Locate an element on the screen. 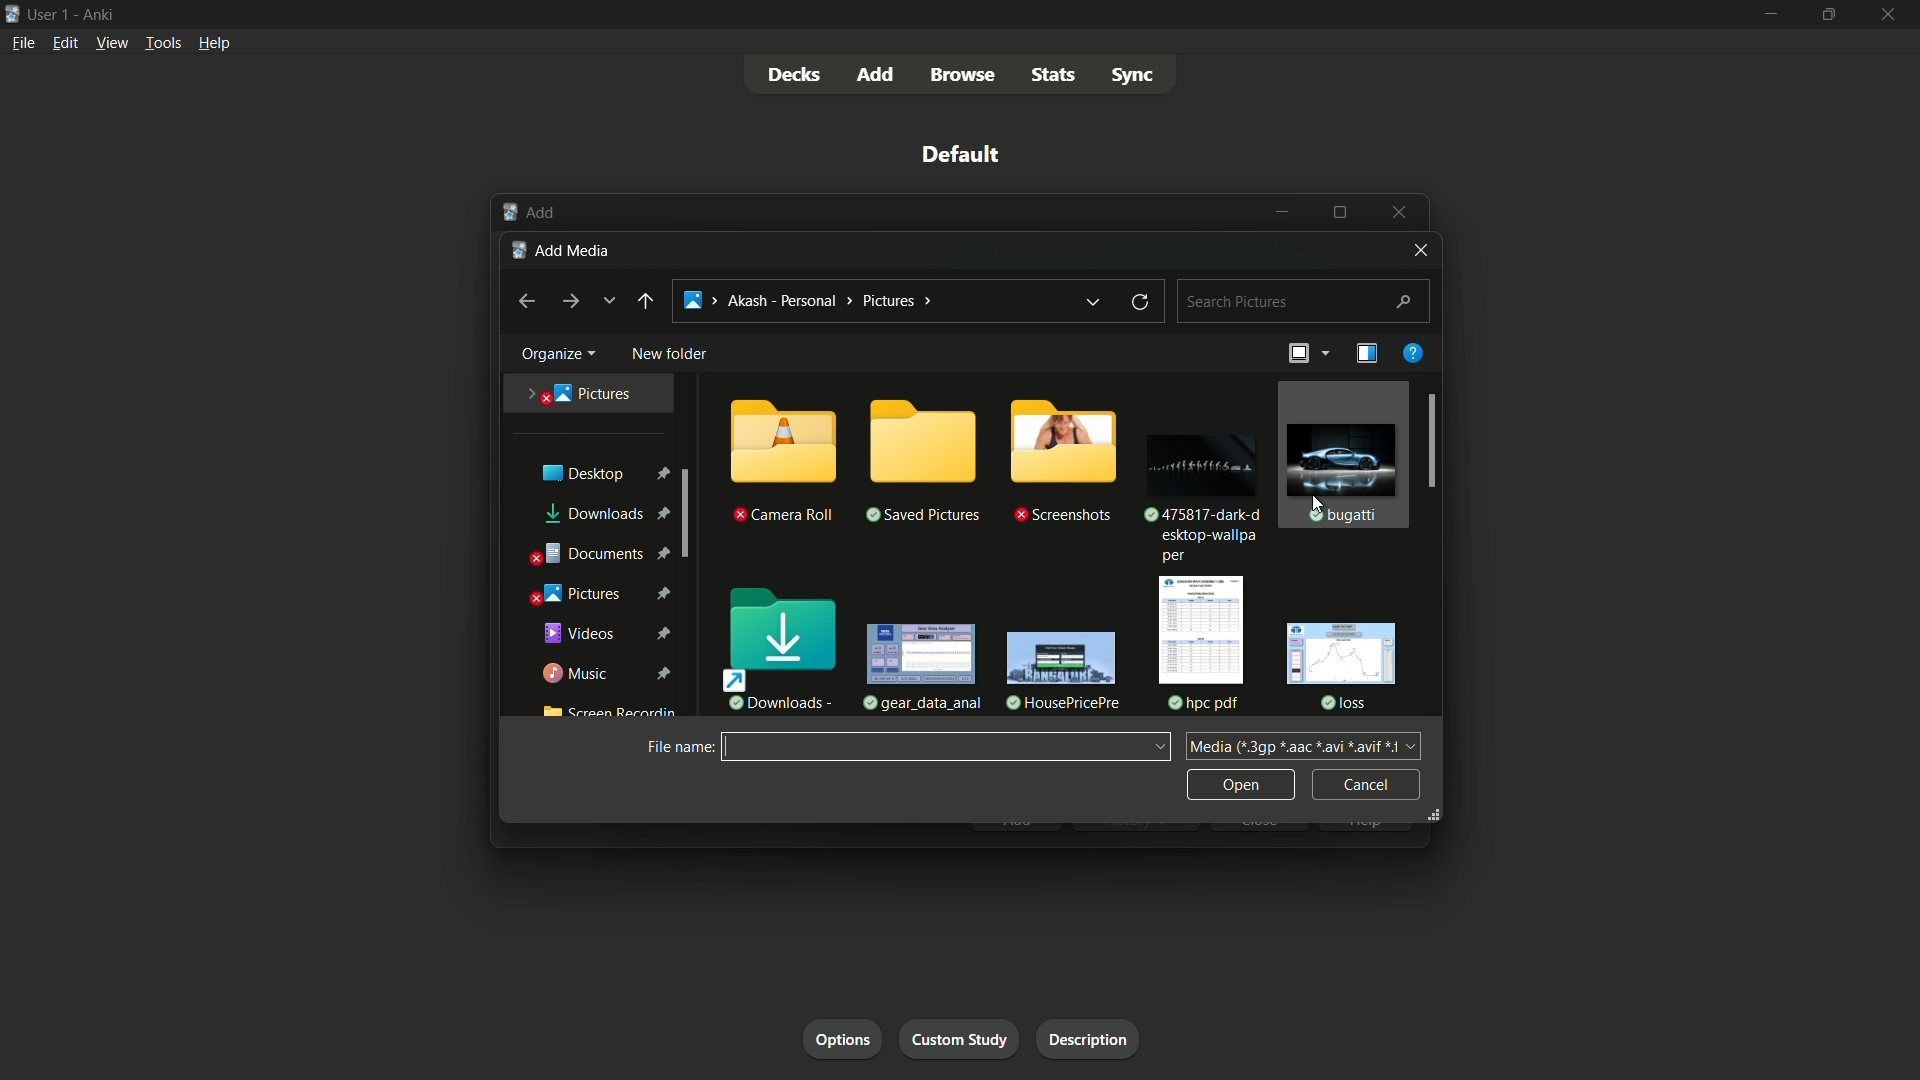 The image size is (1920, 1080). file-4 is located at coordinates (1059, 668).